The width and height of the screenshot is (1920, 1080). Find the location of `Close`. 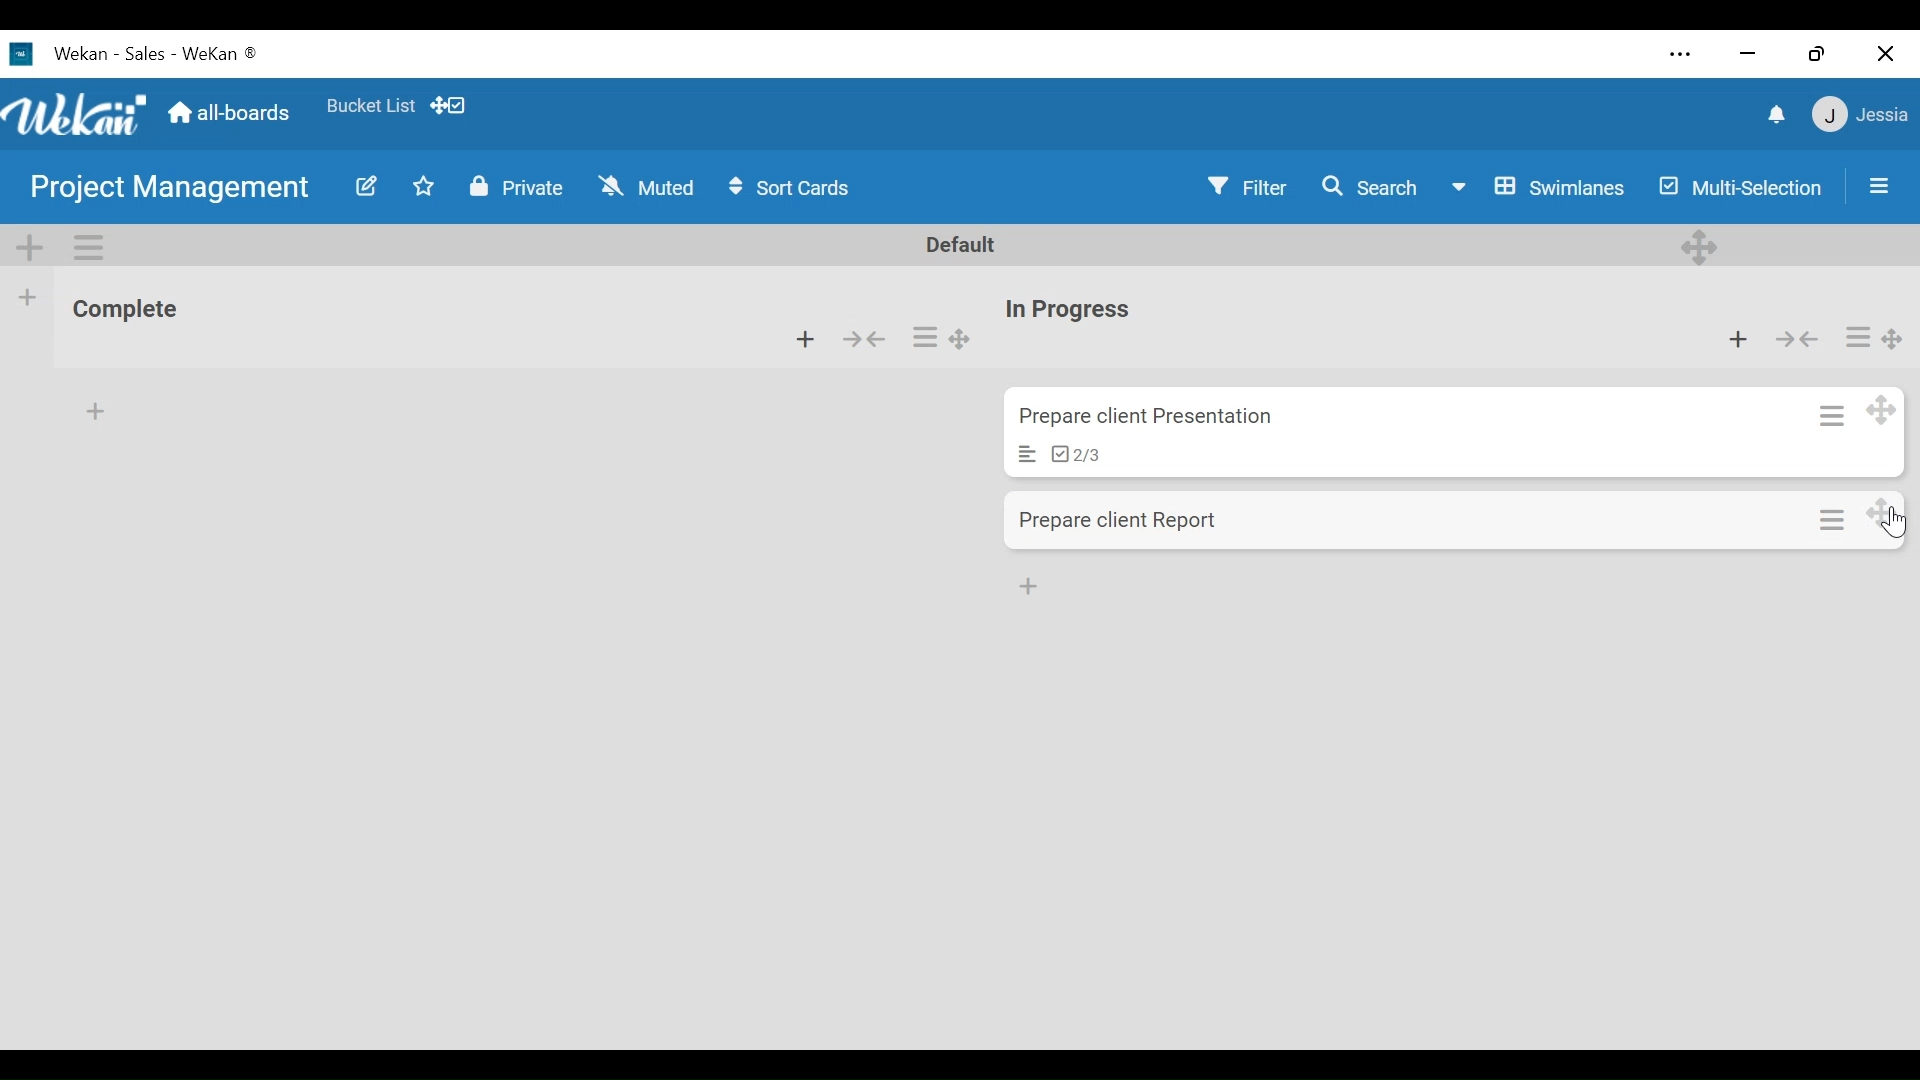

Close is located at coordinates (1887, 52).